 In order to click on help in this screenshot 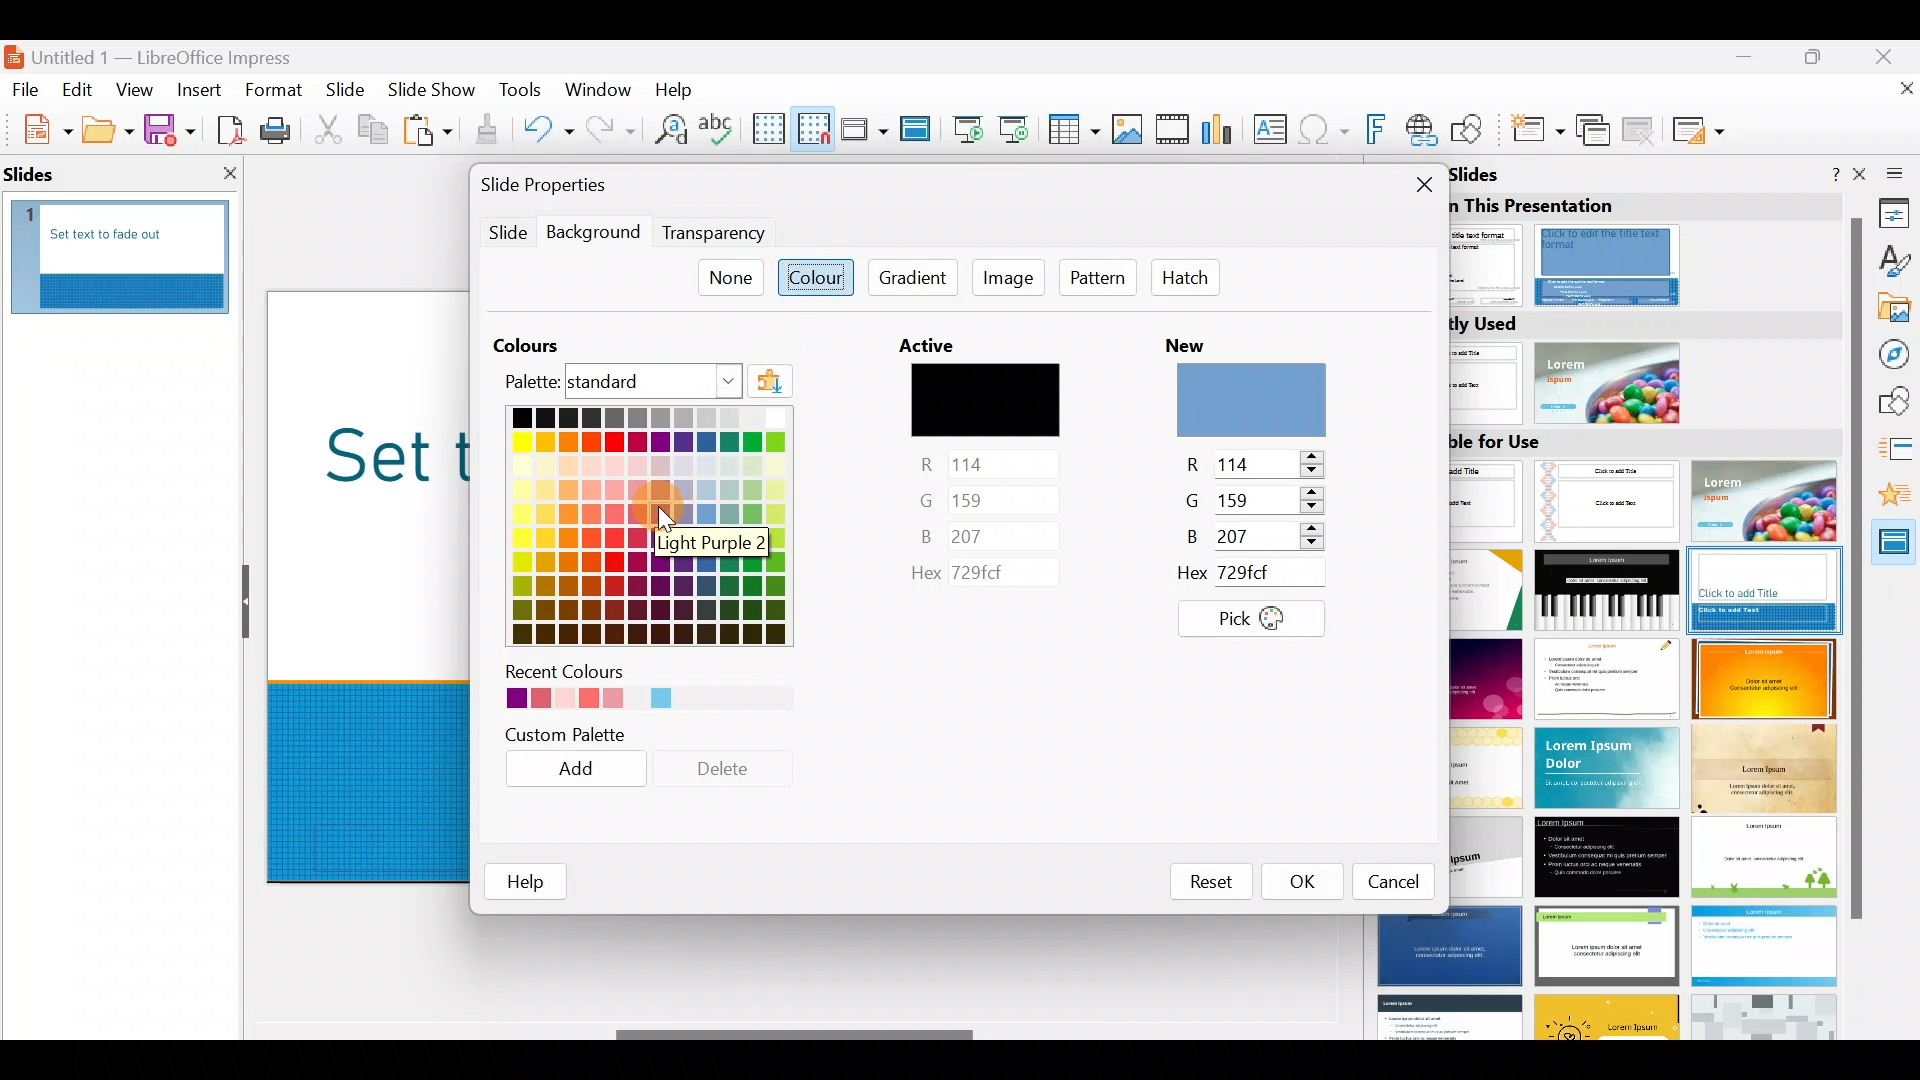, I will do `click(528, 880)`.